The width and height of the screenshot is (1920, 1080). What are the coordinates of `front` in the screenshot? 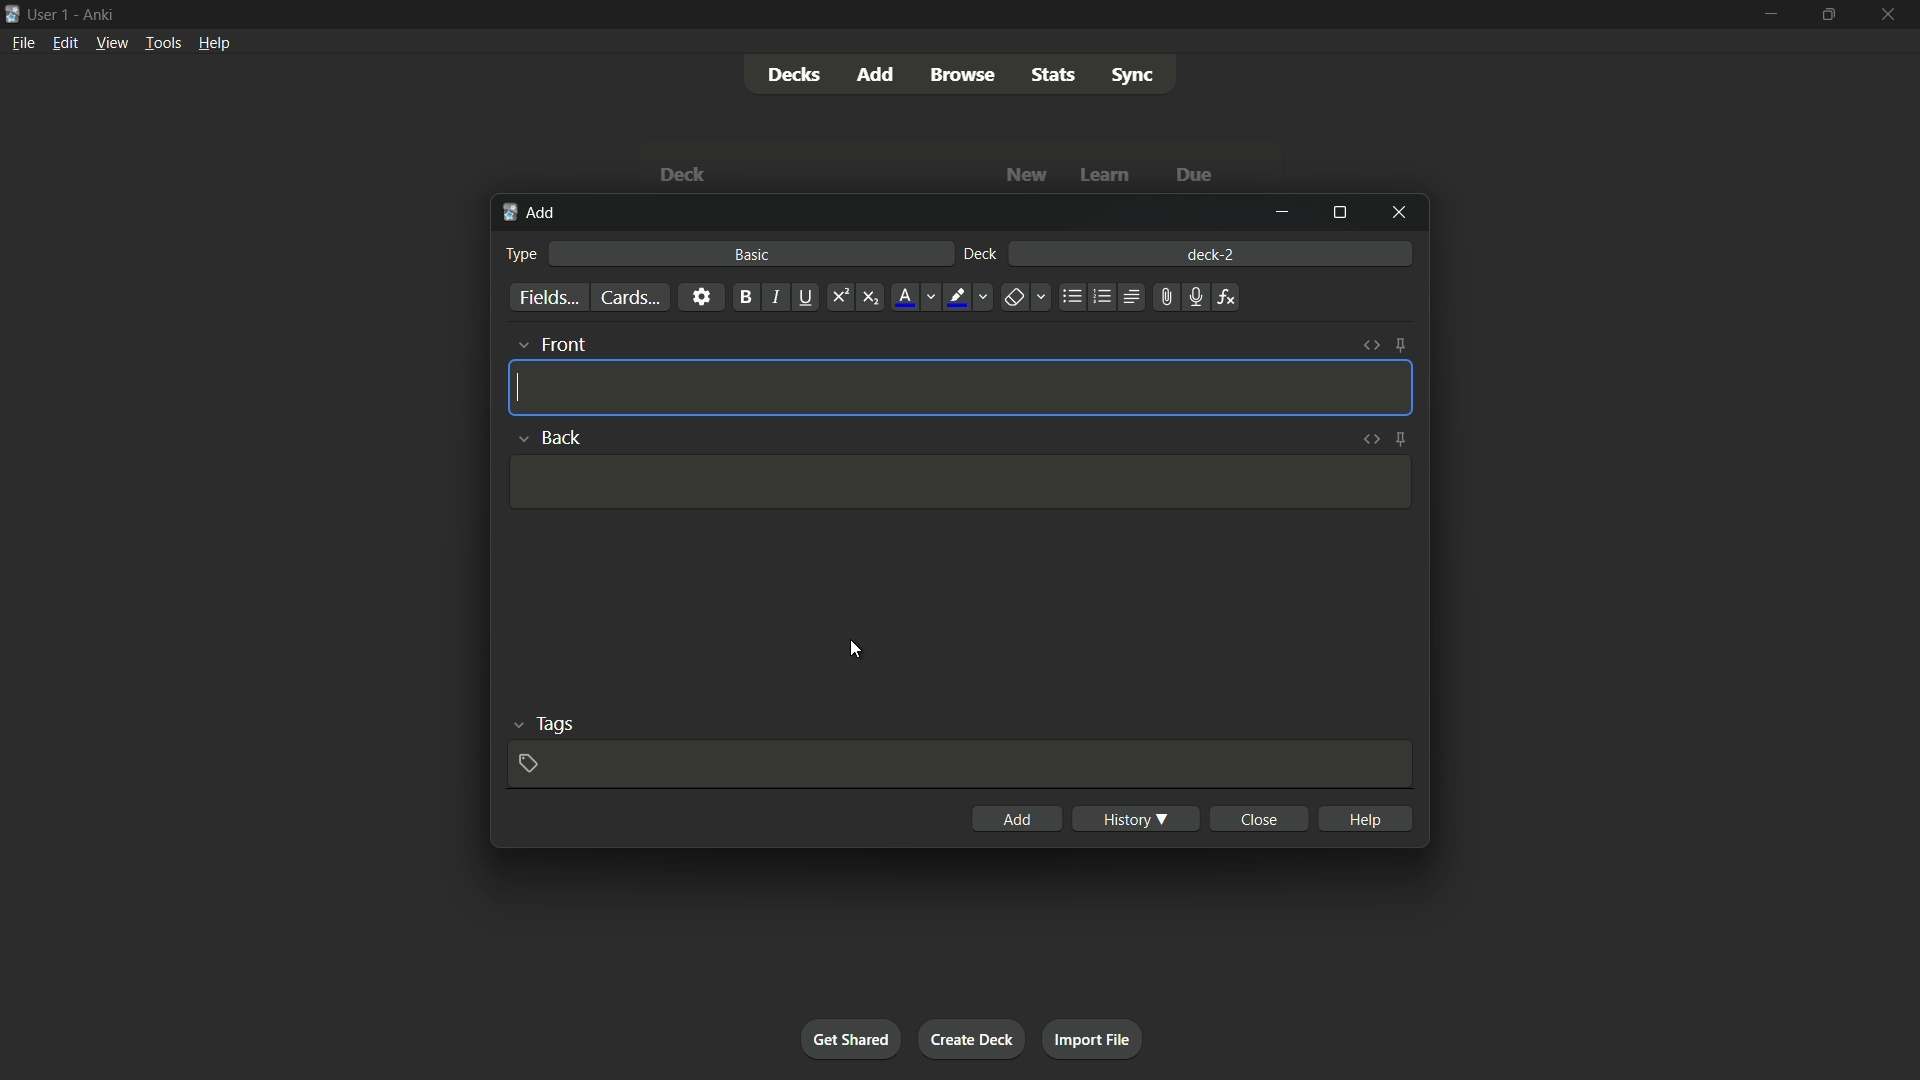 It's located at (550, 344).